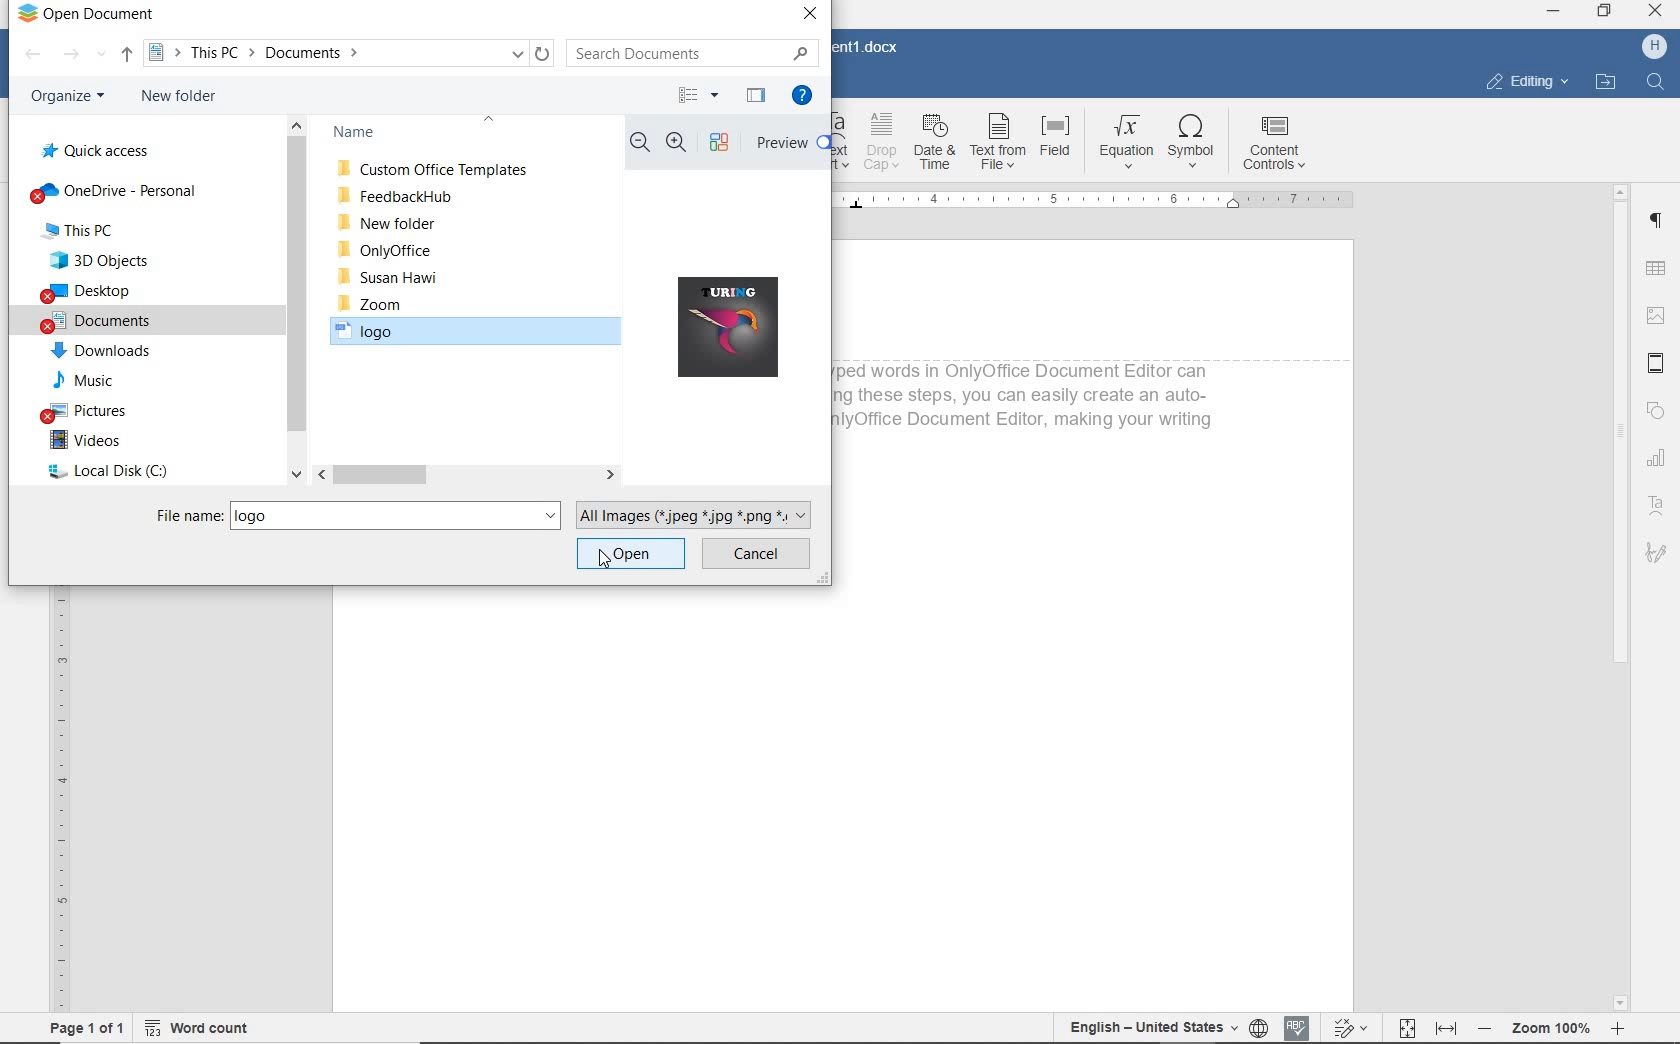 This screenshot has width=1680, height=1044. What do you see at coordinates (679, 143) in the screenshot?
I see `ZOOM IN` at bounding box center [679, 143].